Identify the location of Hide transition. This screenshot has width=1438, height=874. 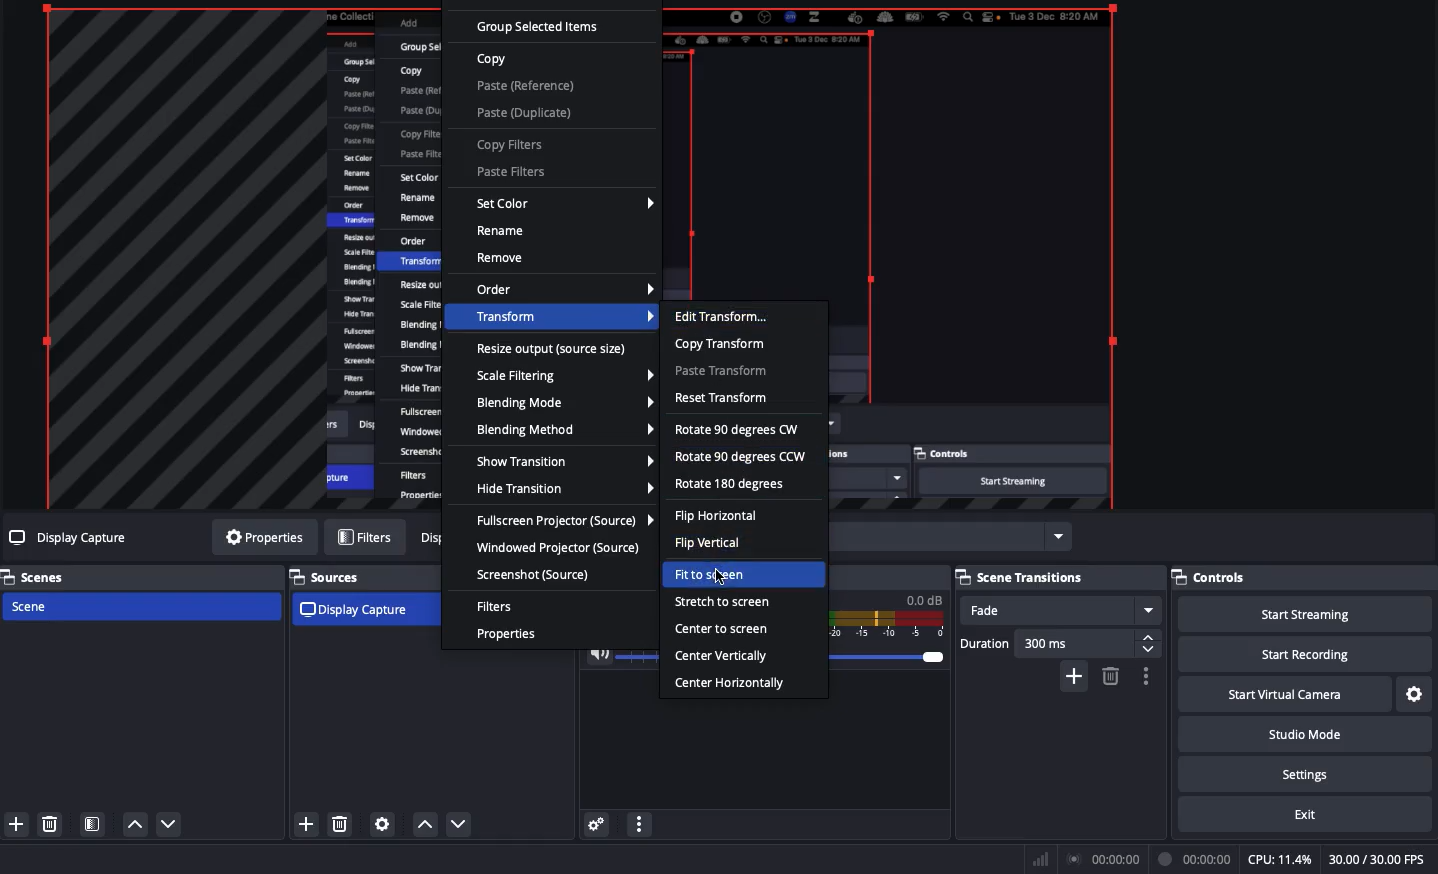
(565, 490).